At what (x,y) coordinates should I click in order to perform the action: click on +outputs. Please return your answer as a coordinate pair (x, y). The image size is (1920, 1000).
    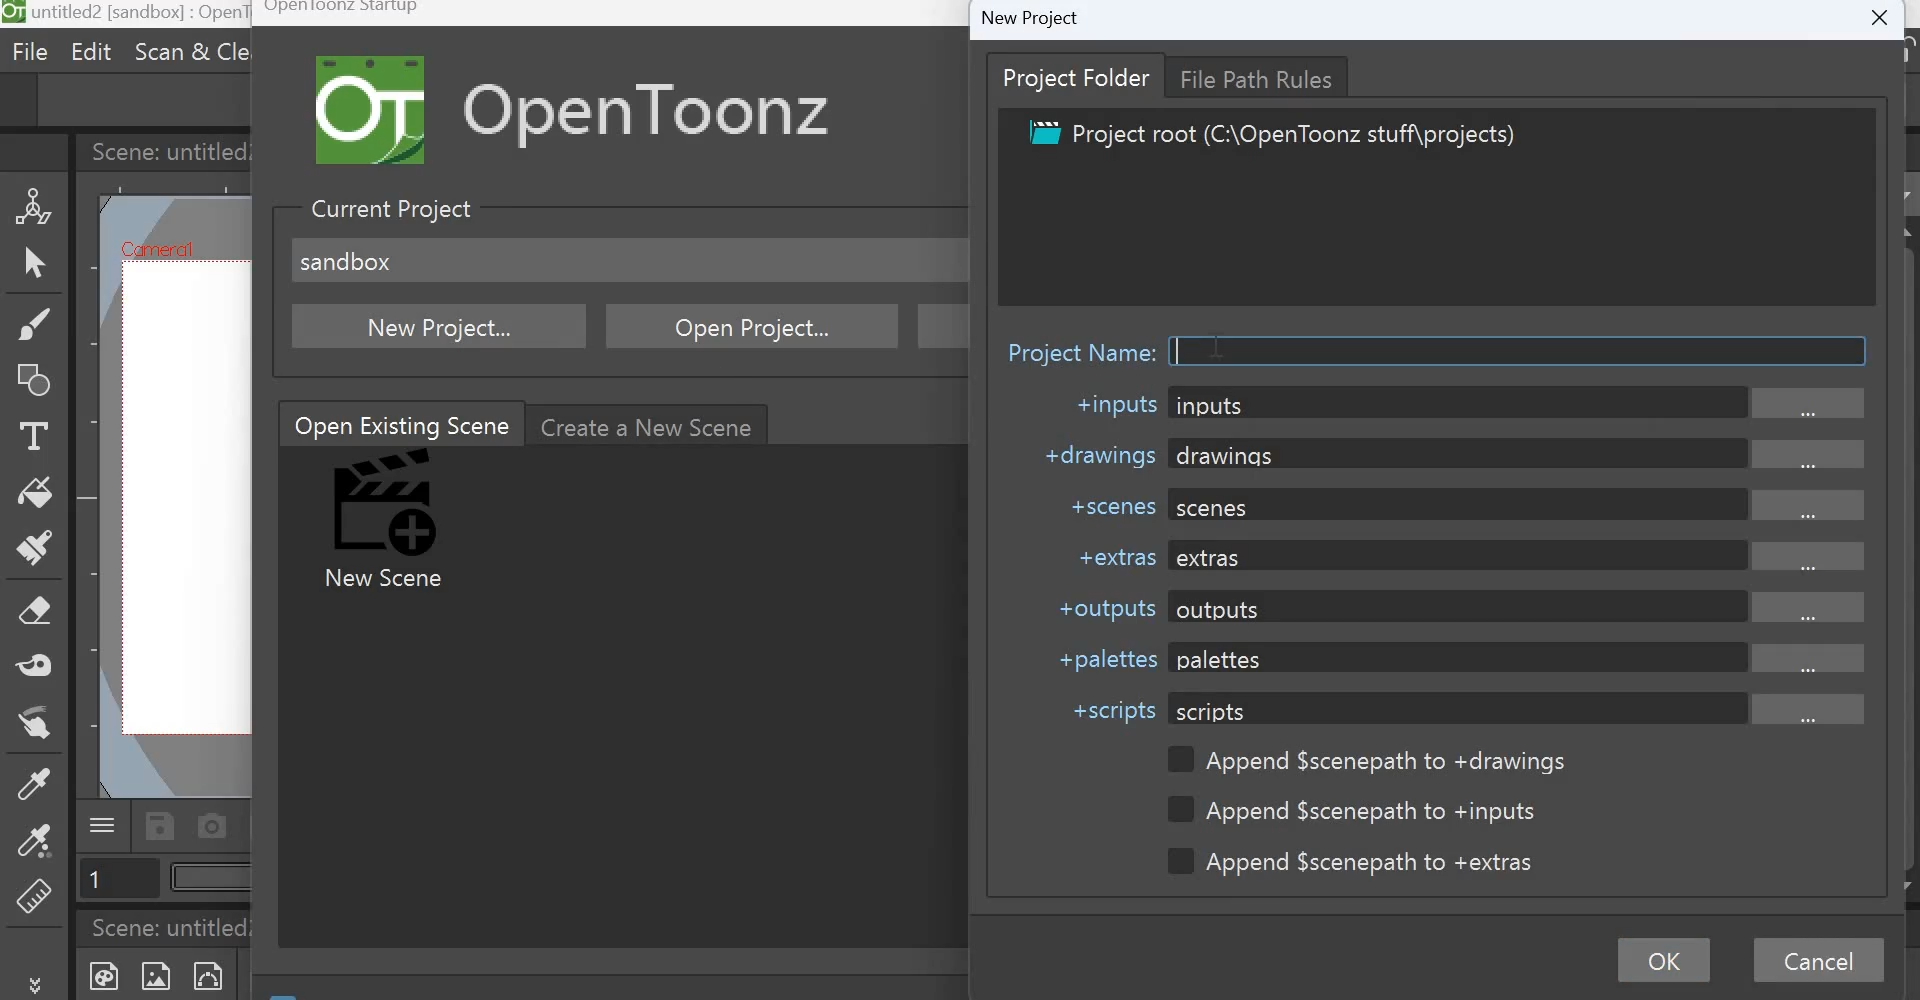
    Looking at the image, I should click on (1099, 606).